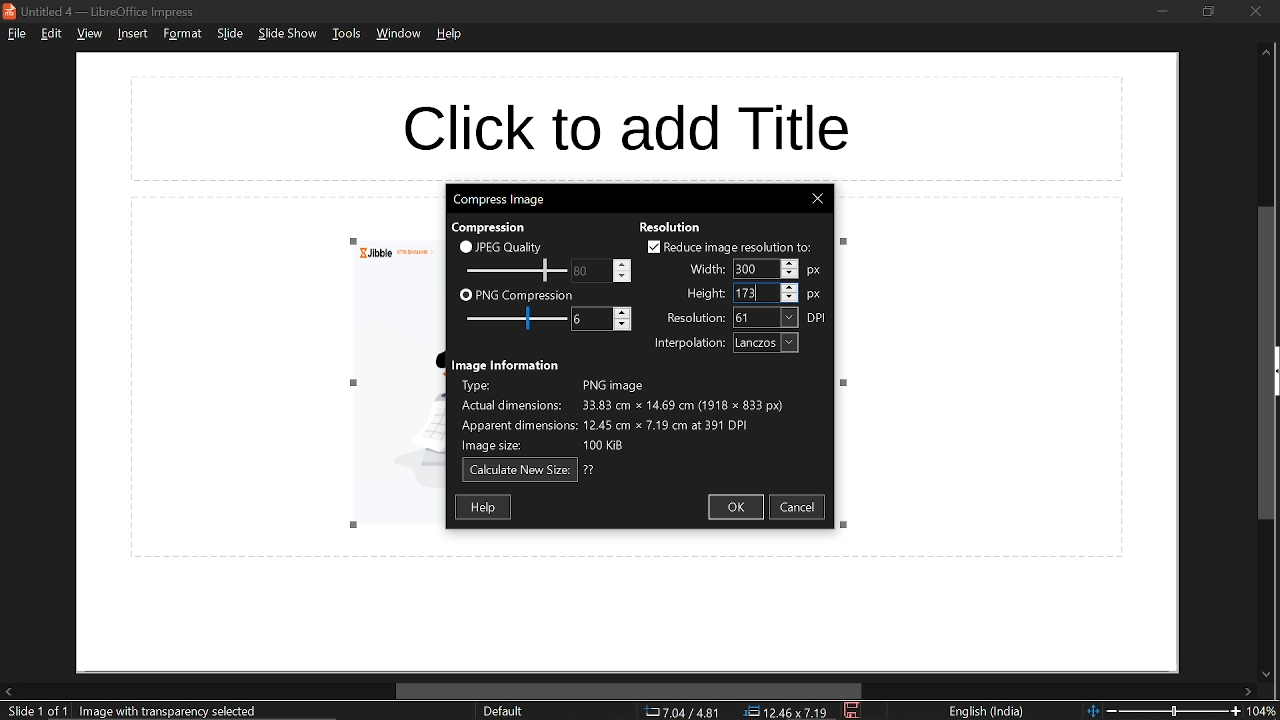 This screenshot has width=1280, height=720. Describe the element at coordinates (707, 269) in the screenshot. I see `text` at that location.